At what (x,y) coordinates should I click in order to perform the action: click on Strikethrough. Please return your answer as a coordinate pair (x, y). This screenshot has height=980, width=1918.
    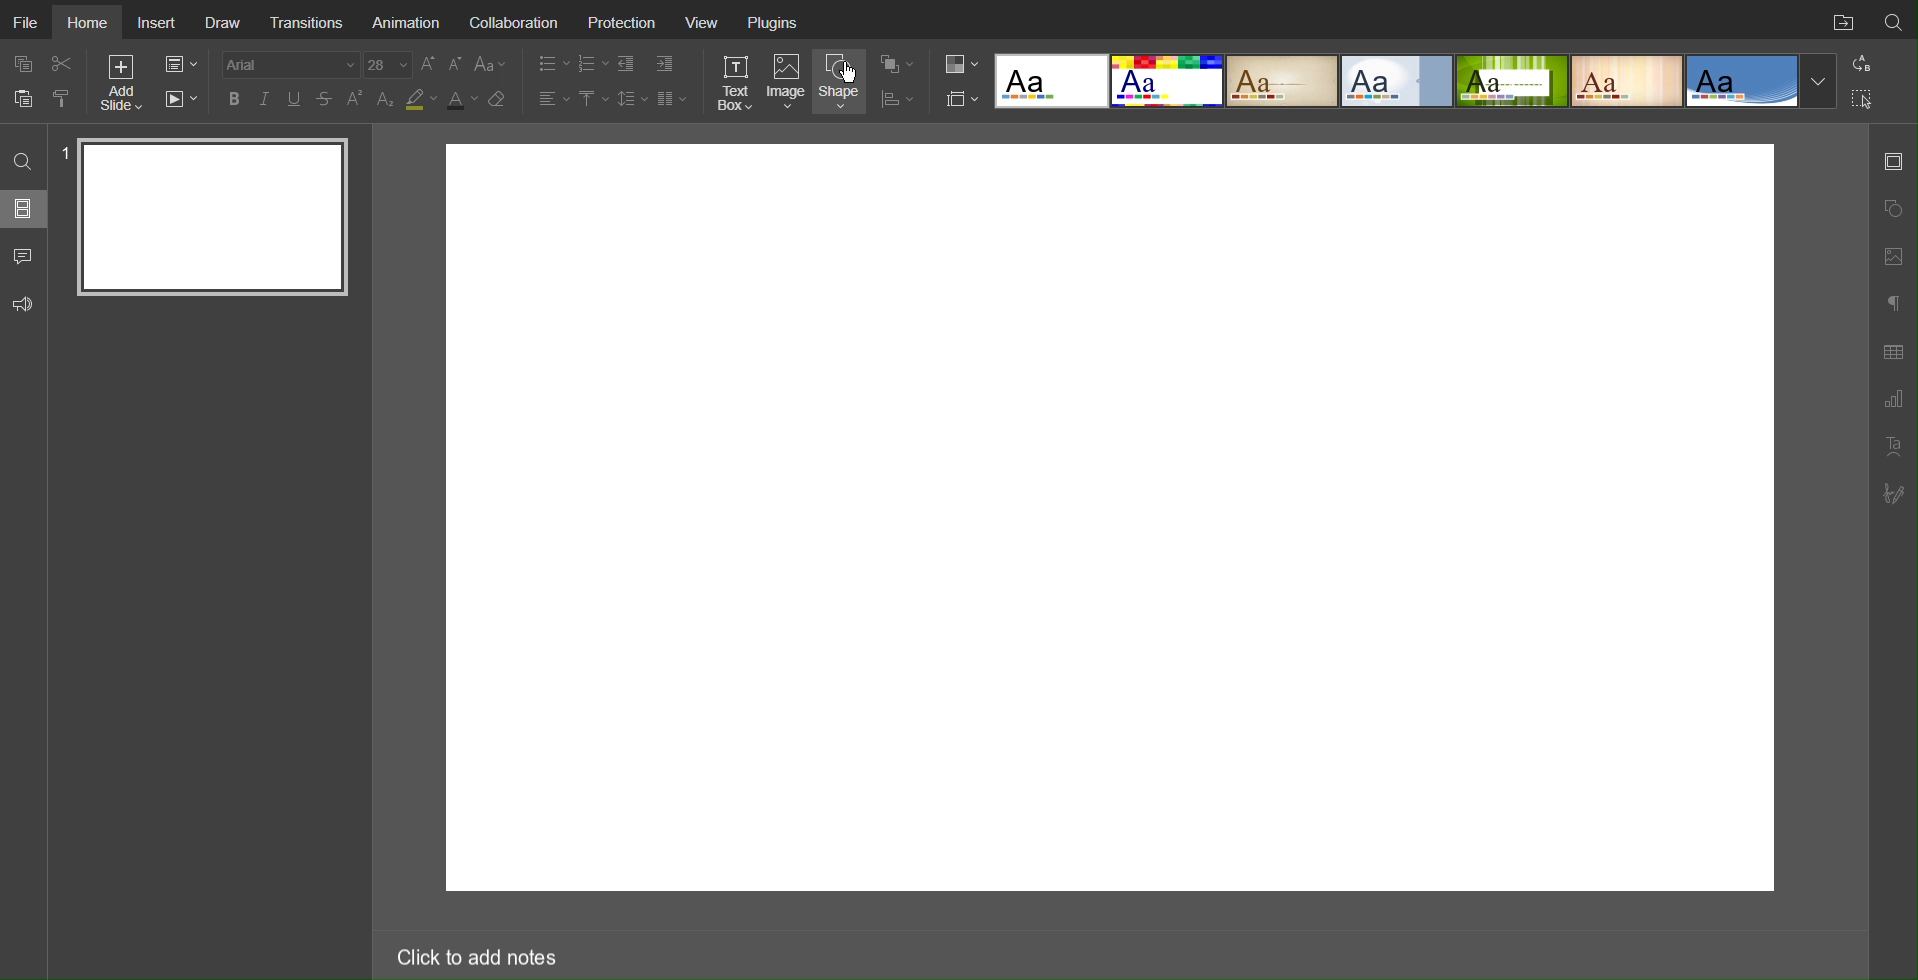
    Looking at the image, I should click on (325, 99).